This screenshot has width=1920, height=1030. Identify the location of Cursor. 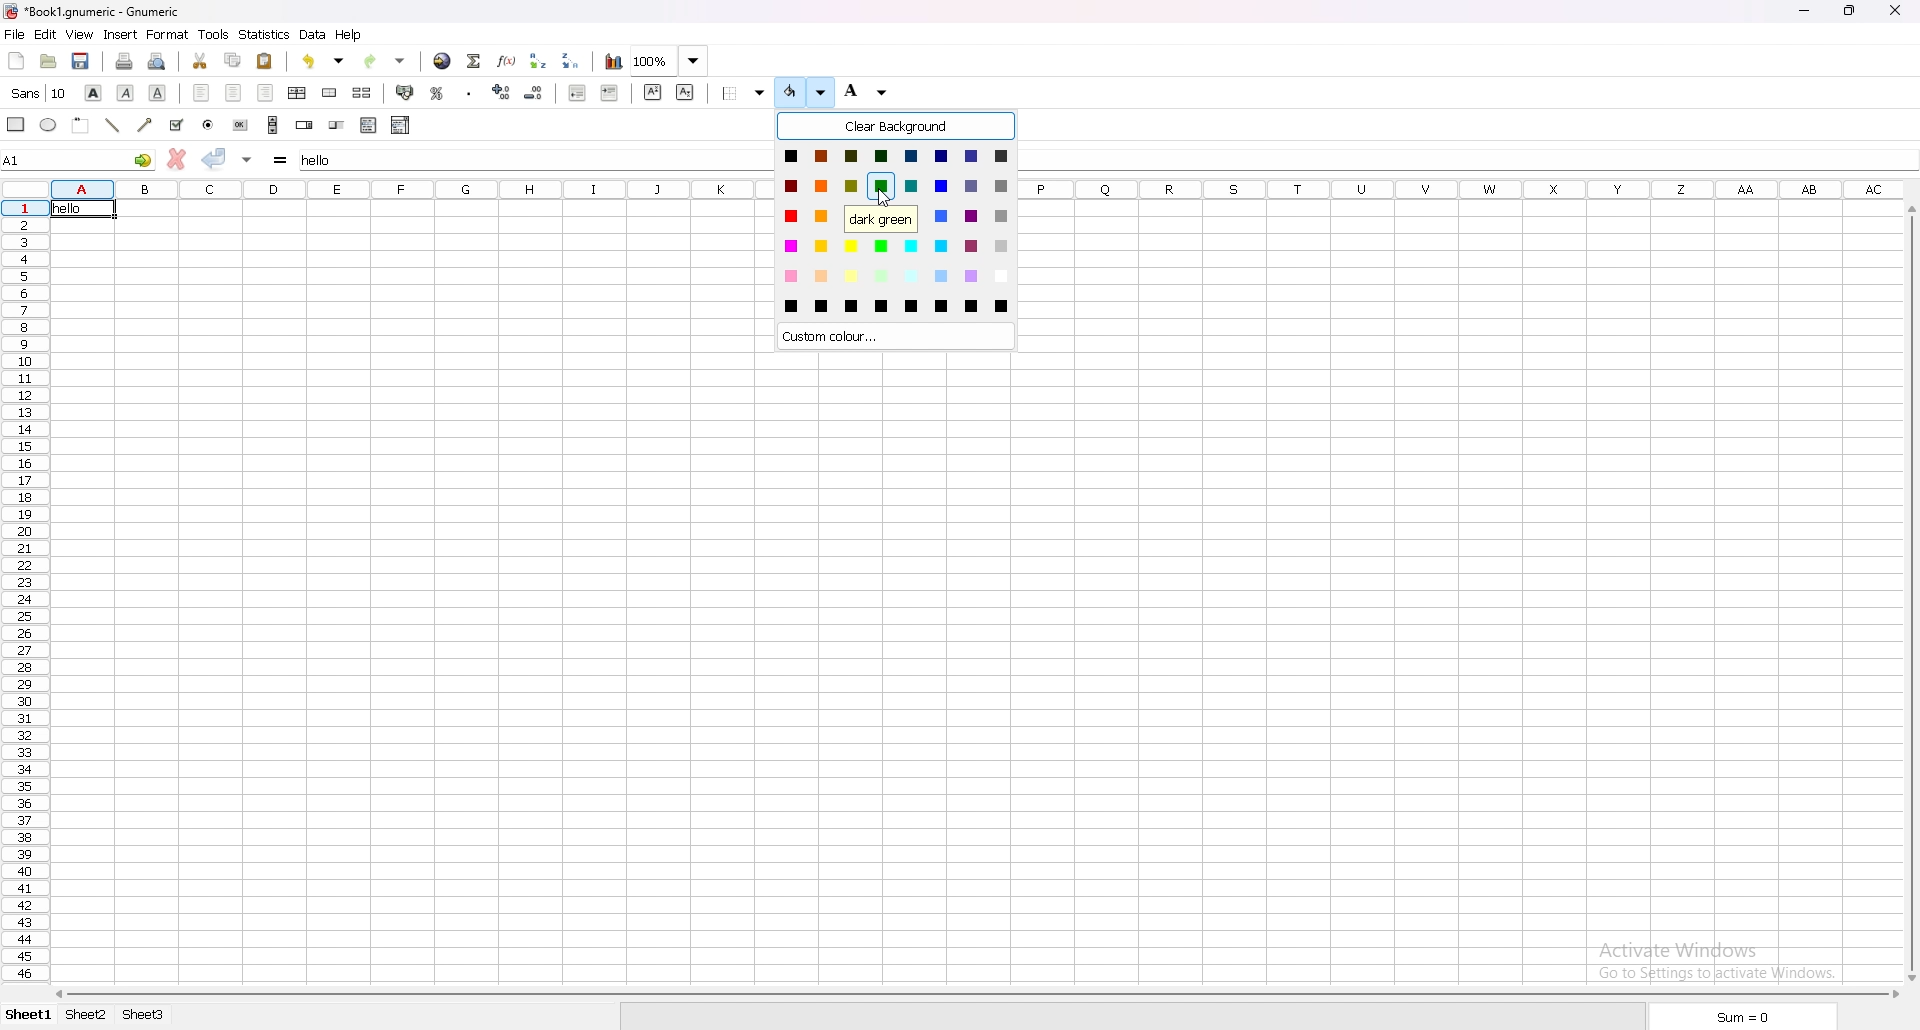
(884, 197).